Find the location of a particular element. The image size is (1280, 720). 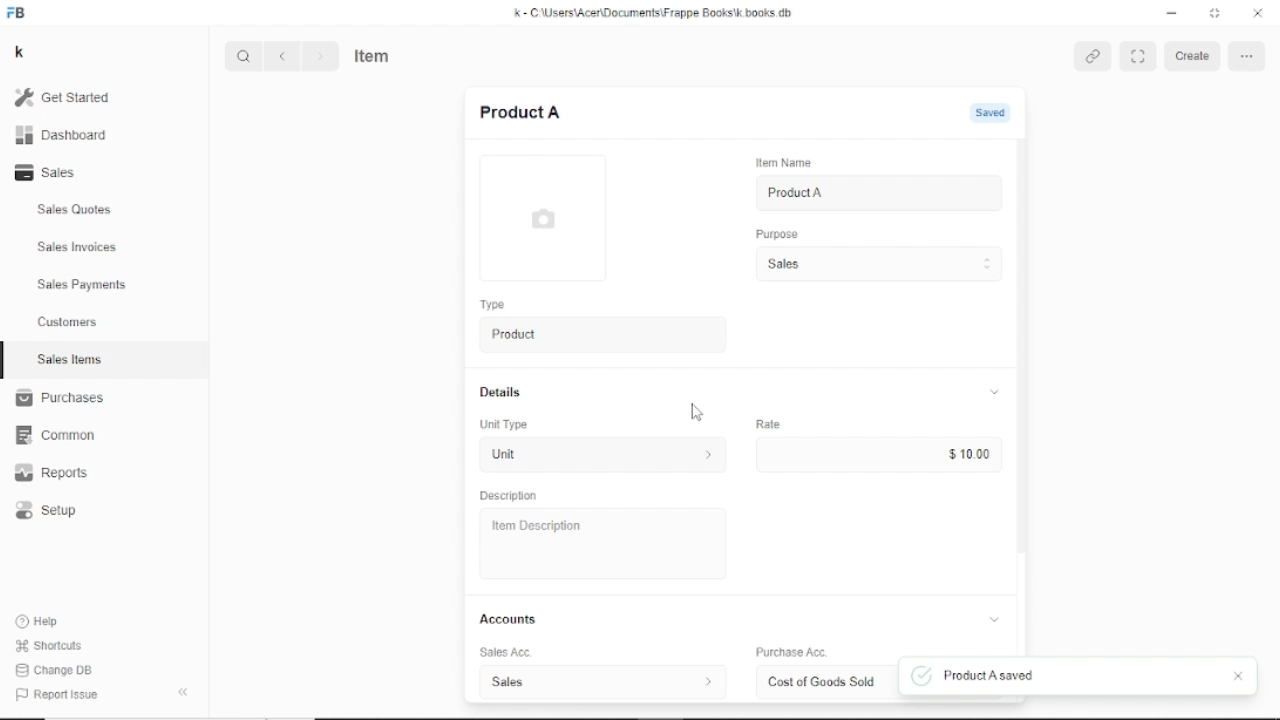

Minimize is located at coordinates (1173, 14).